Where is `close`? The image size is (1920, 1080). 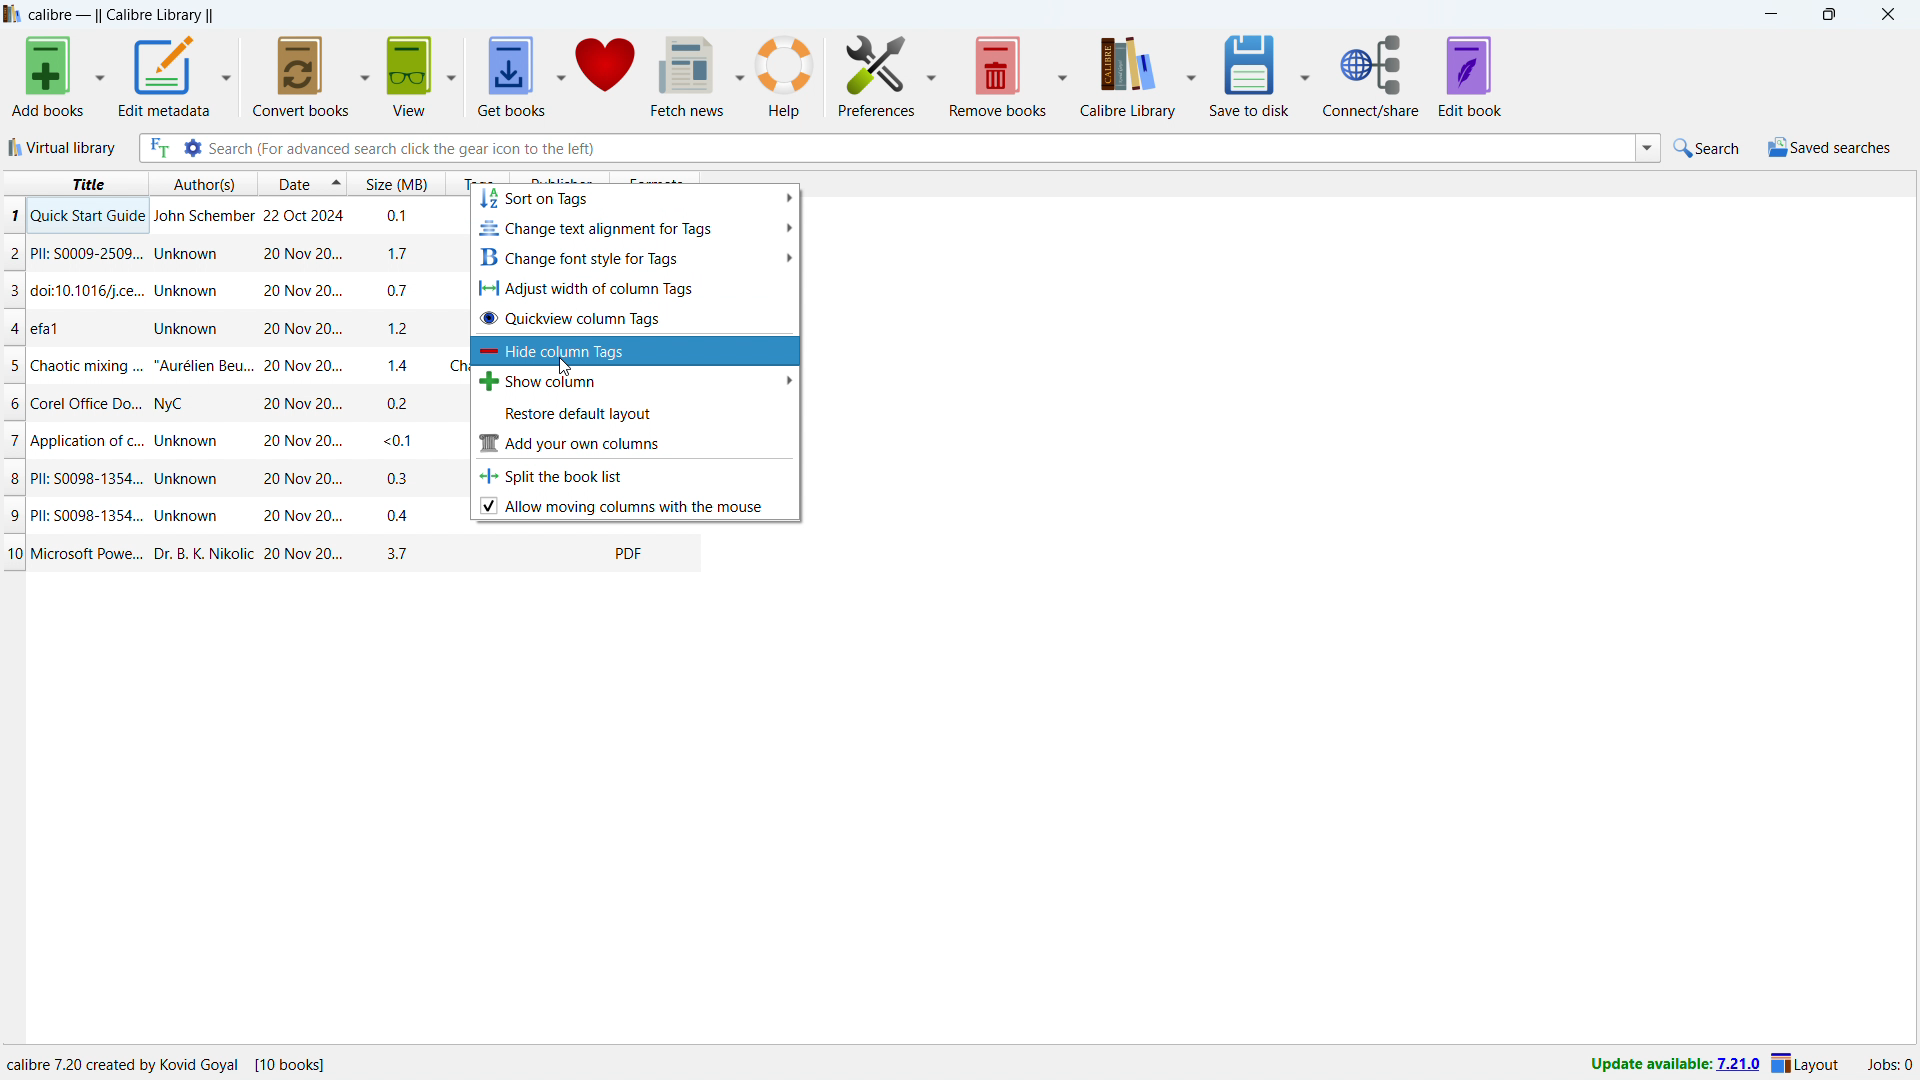
close is located at coordinates (1887, 15).